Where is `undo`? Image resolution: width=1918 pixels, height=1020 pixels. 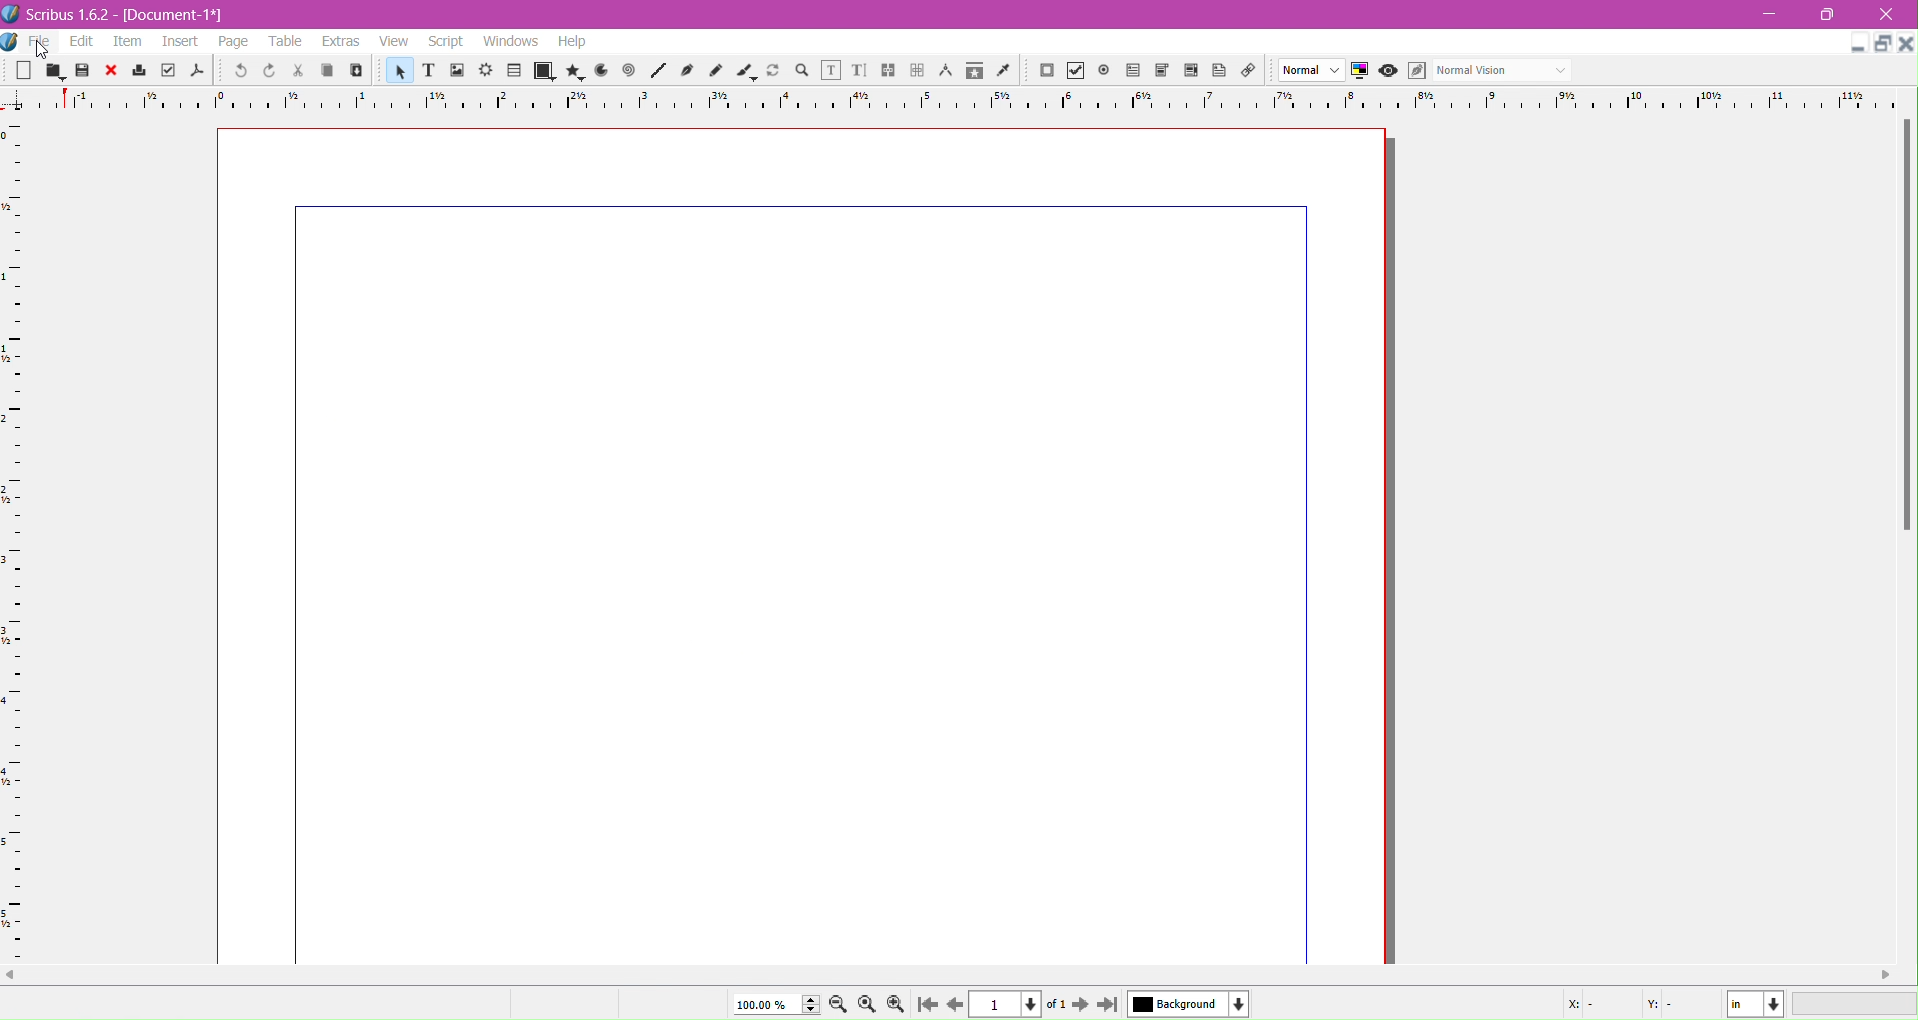 undo is located at coordinates (238, 72).